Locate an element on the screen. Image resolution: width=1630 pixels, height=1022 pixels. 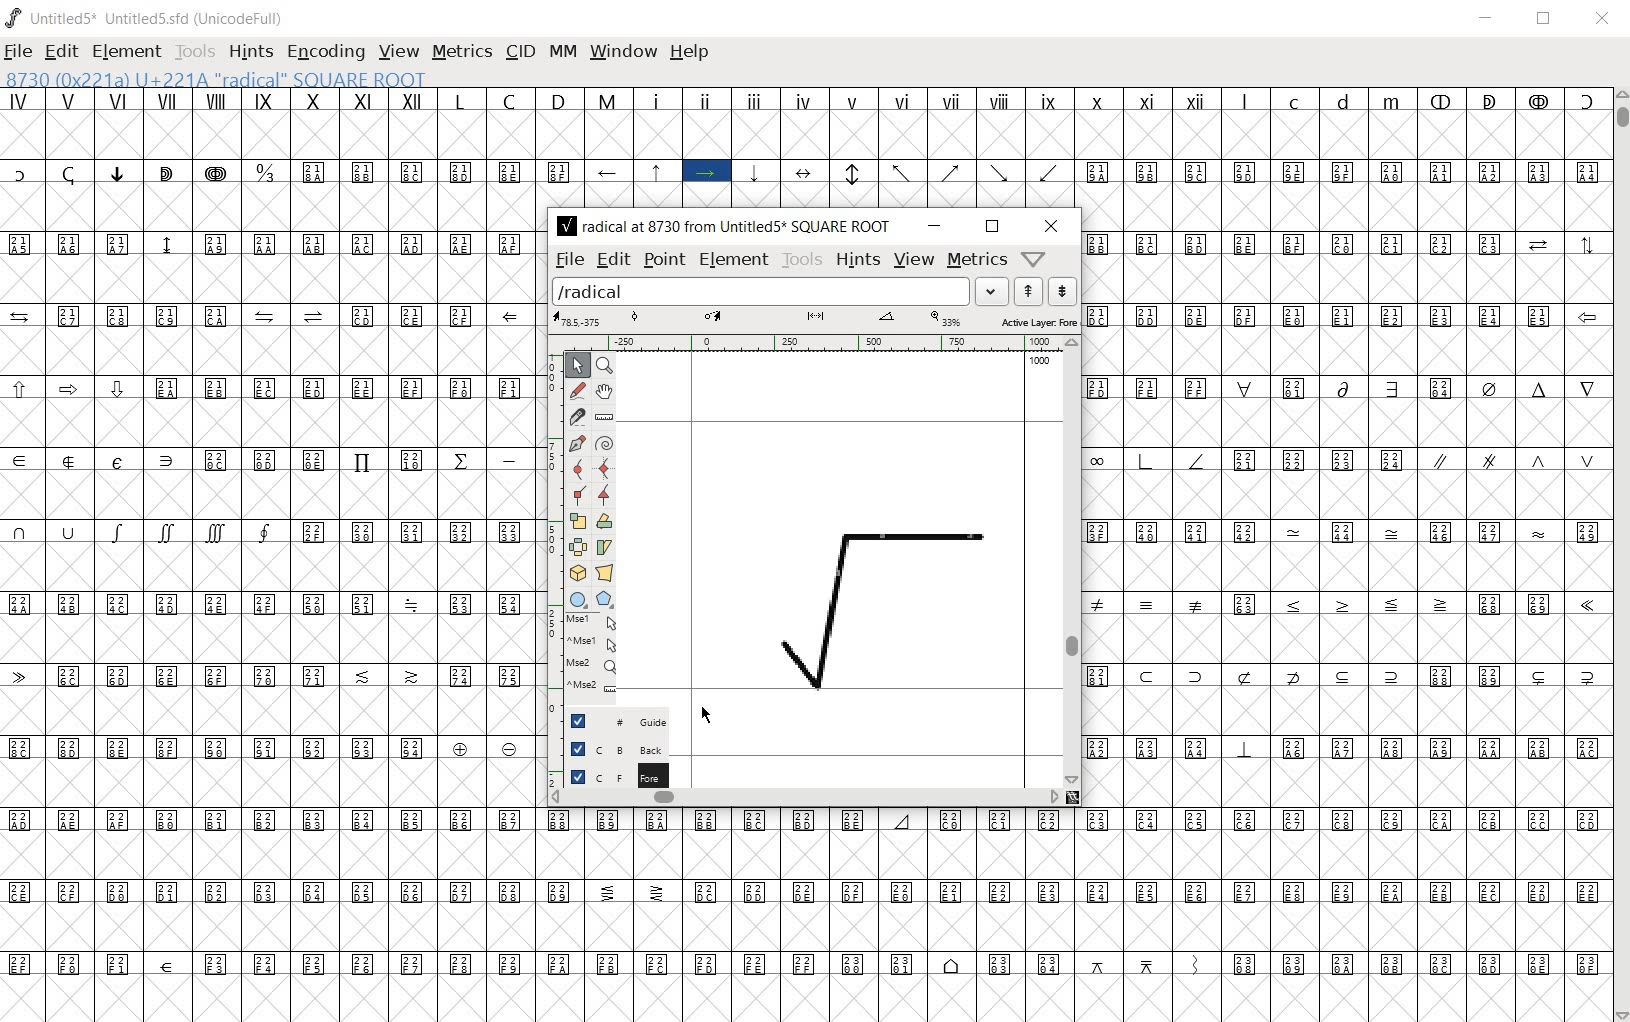
rotate the selection is located at coordinates (603, 521).